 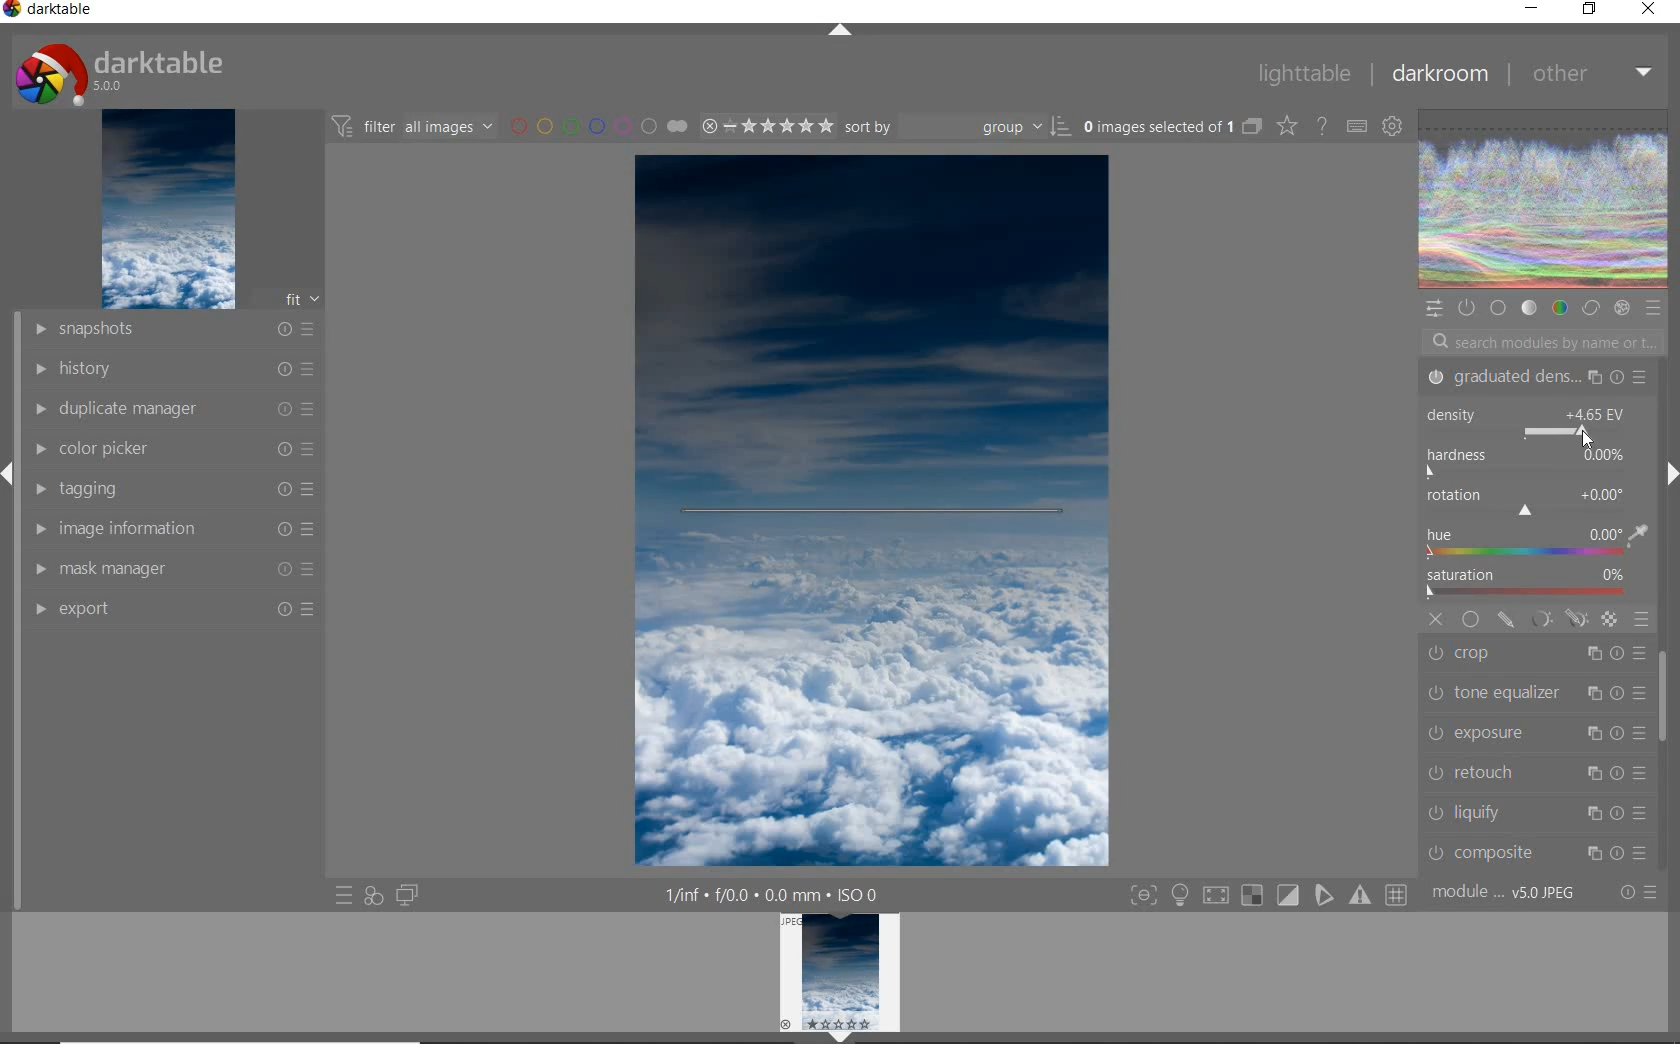 I want to click on CORRECT, so click(x=1590, y=307).